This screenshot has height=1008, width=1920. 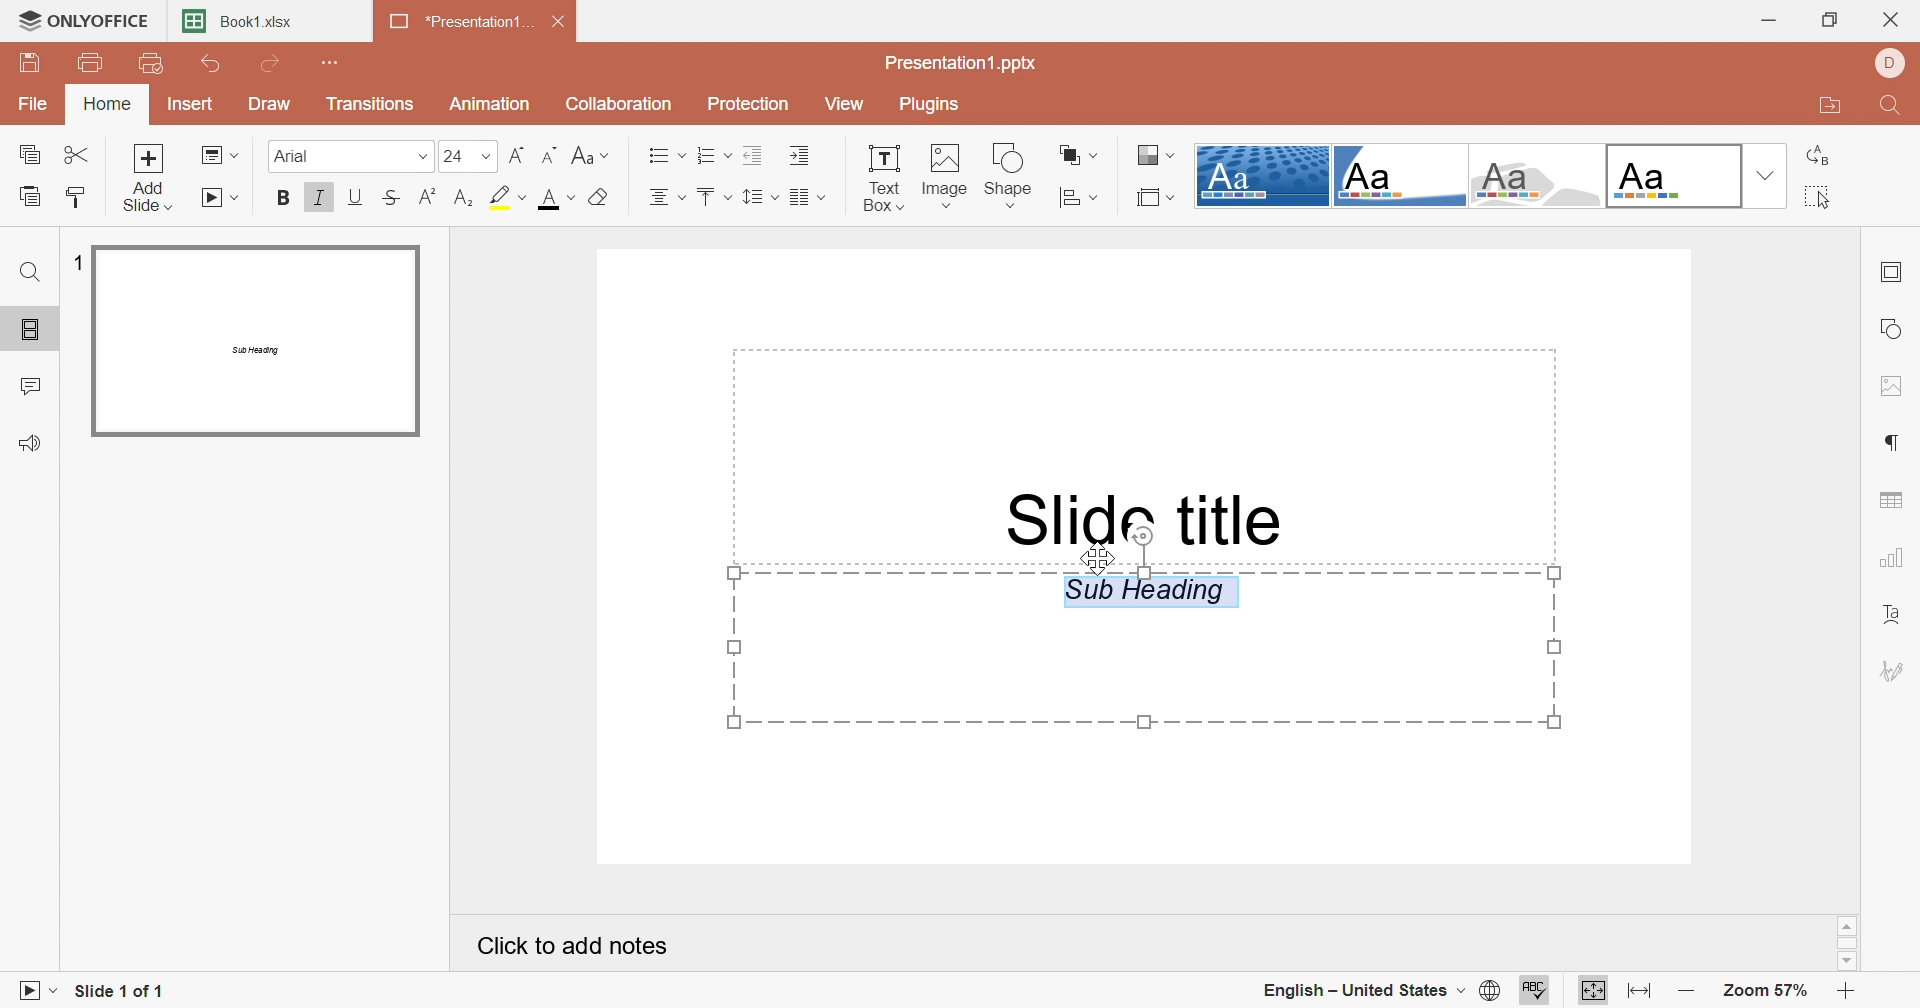 What do you see at coordinates (36, 989) in the screenshot?
I see `Start slideshow` at bounding box center [36, 989].